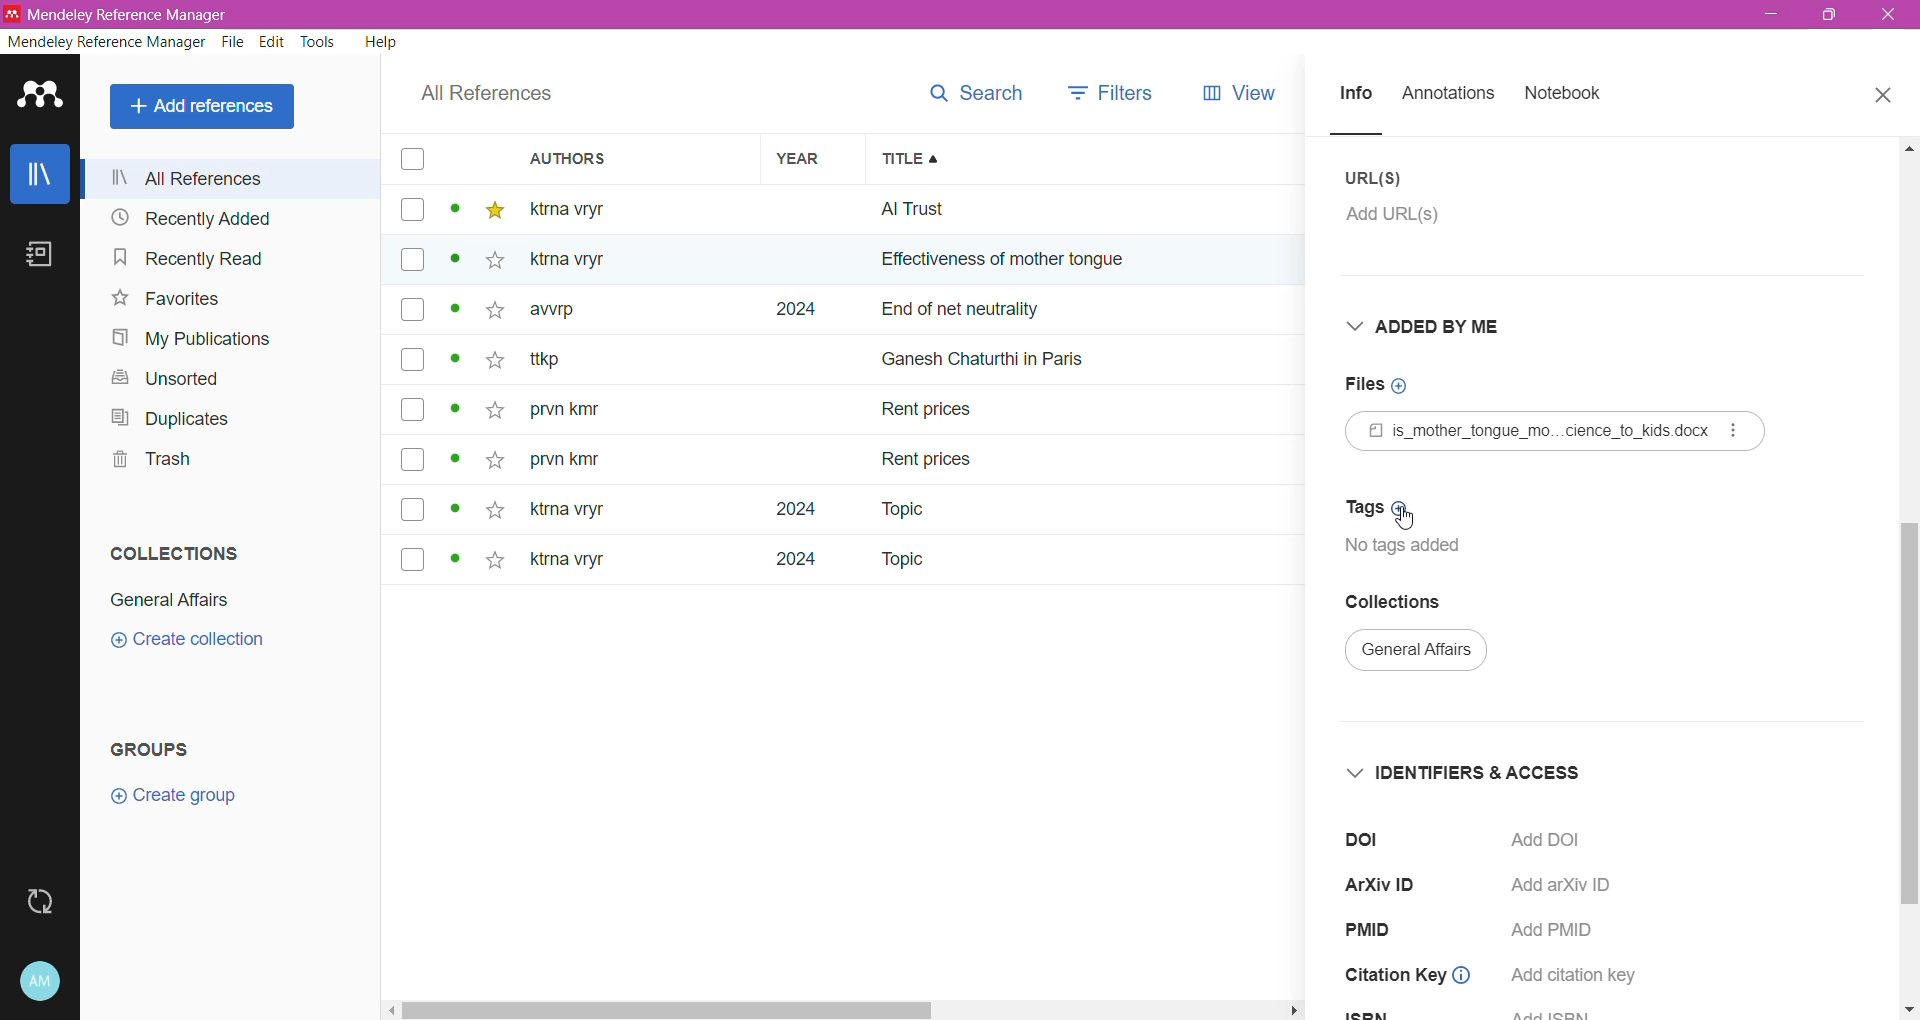 The width and height of the screenshot is (1920, 1020). What do you see at coordinates (455, 315) in the screenshot?
I see `dot ` at bounding box center [455, 315].